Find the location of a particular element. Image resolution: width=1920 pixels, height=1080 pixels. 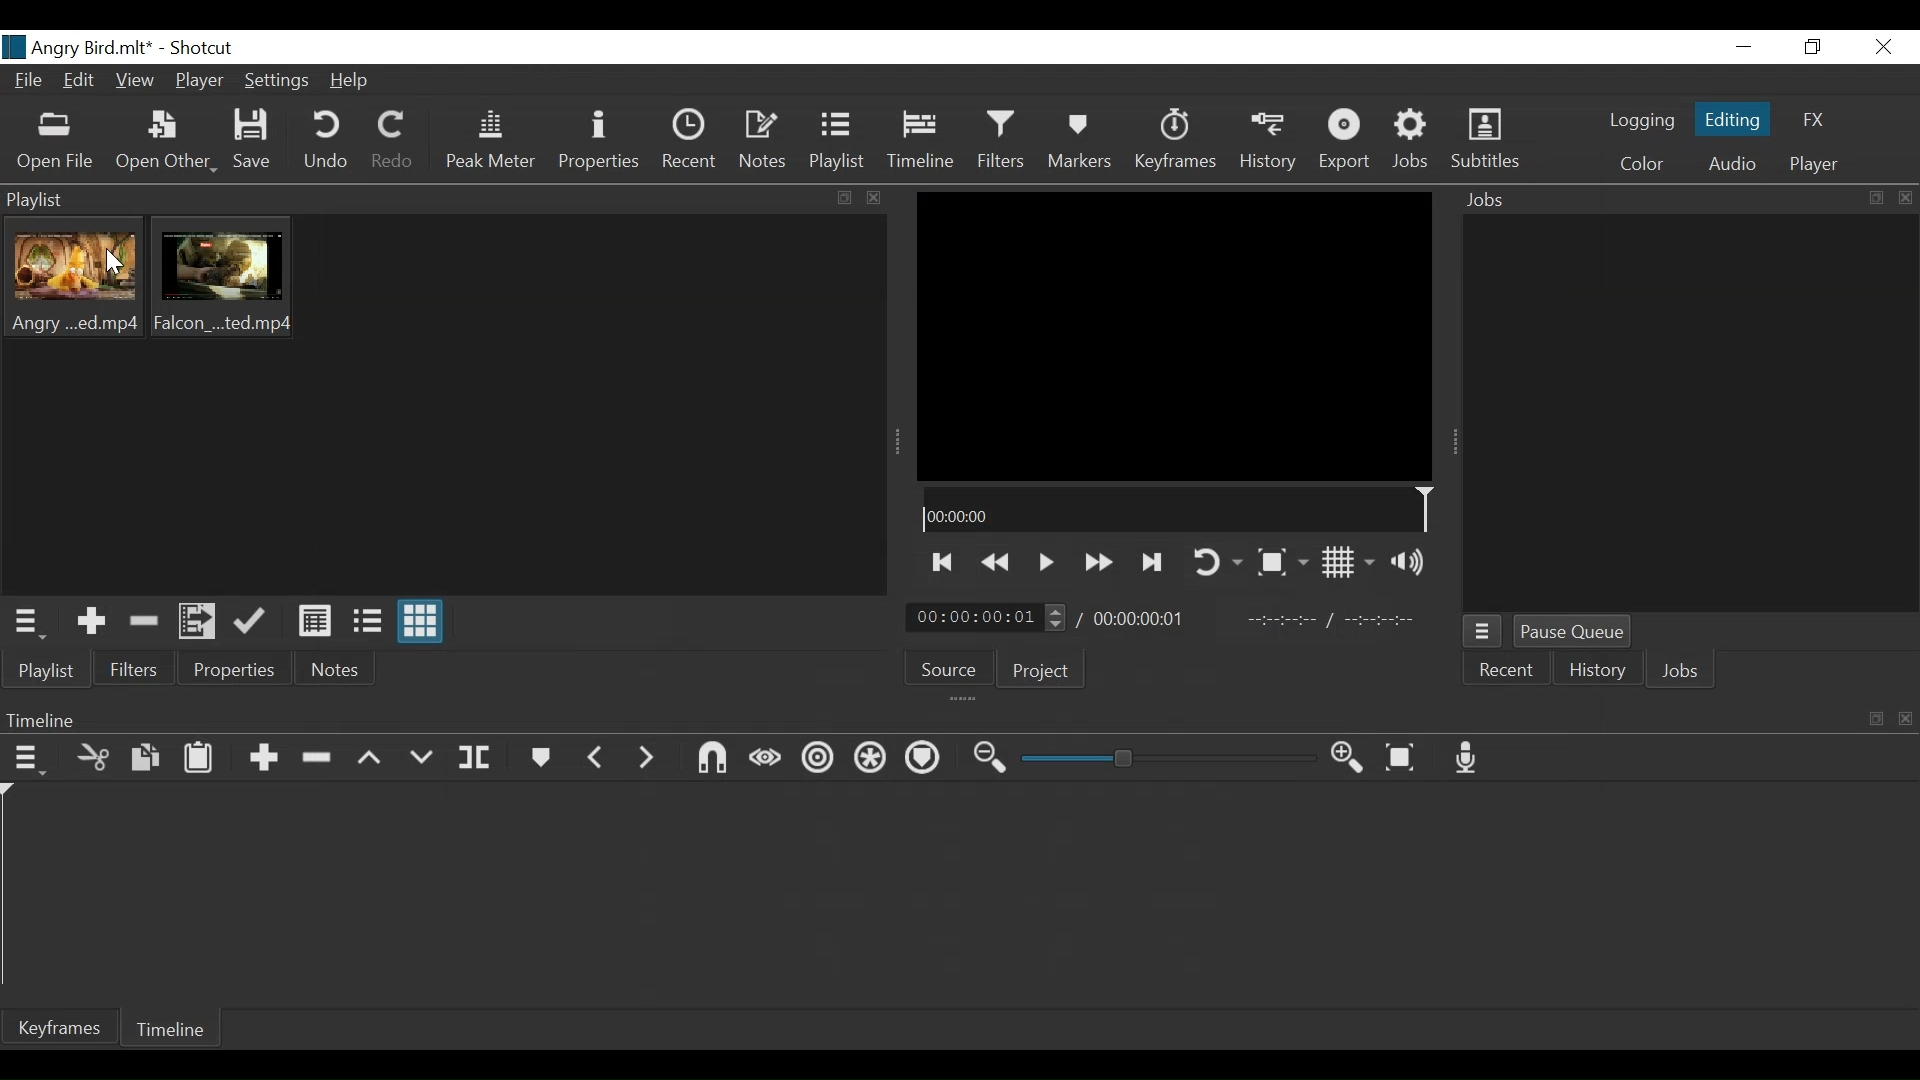

Copy is located at coordinates (148, 758).